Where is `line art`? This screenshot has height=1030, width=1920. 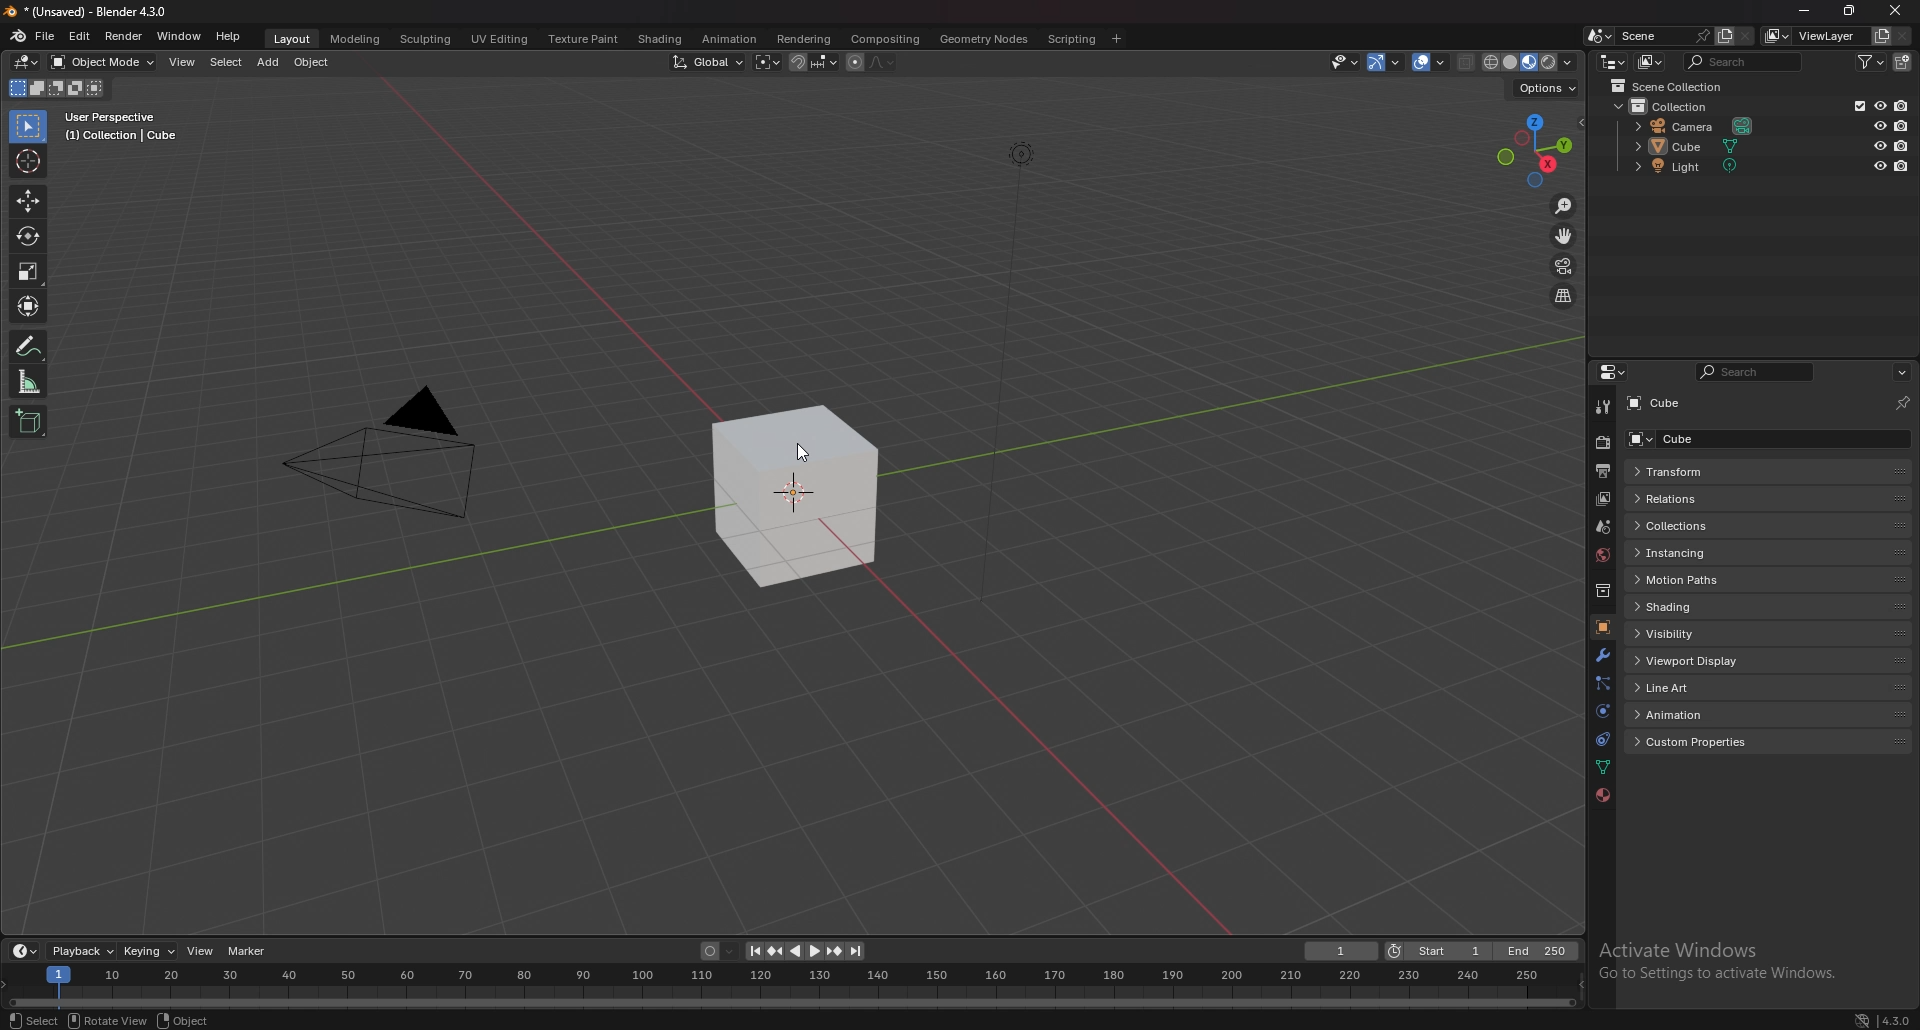
line art is located at coordinates (1695, 687).